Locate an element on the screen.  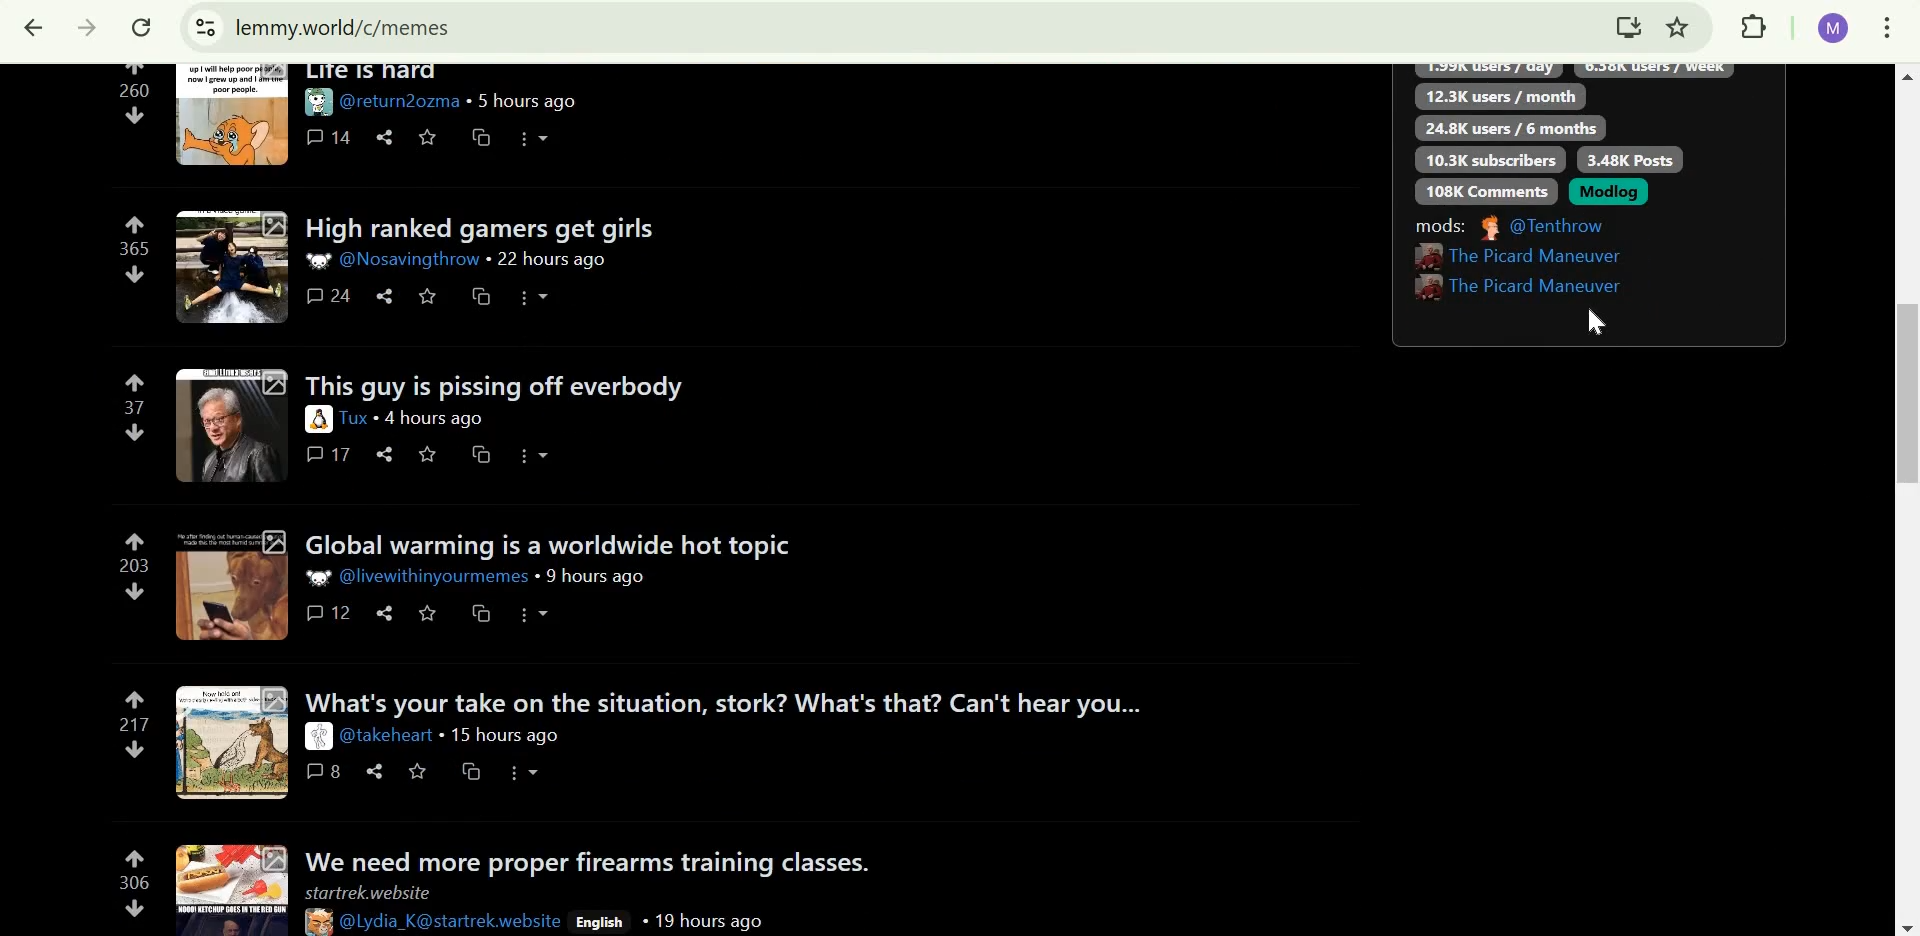
share is located at coordinates (388, 455).